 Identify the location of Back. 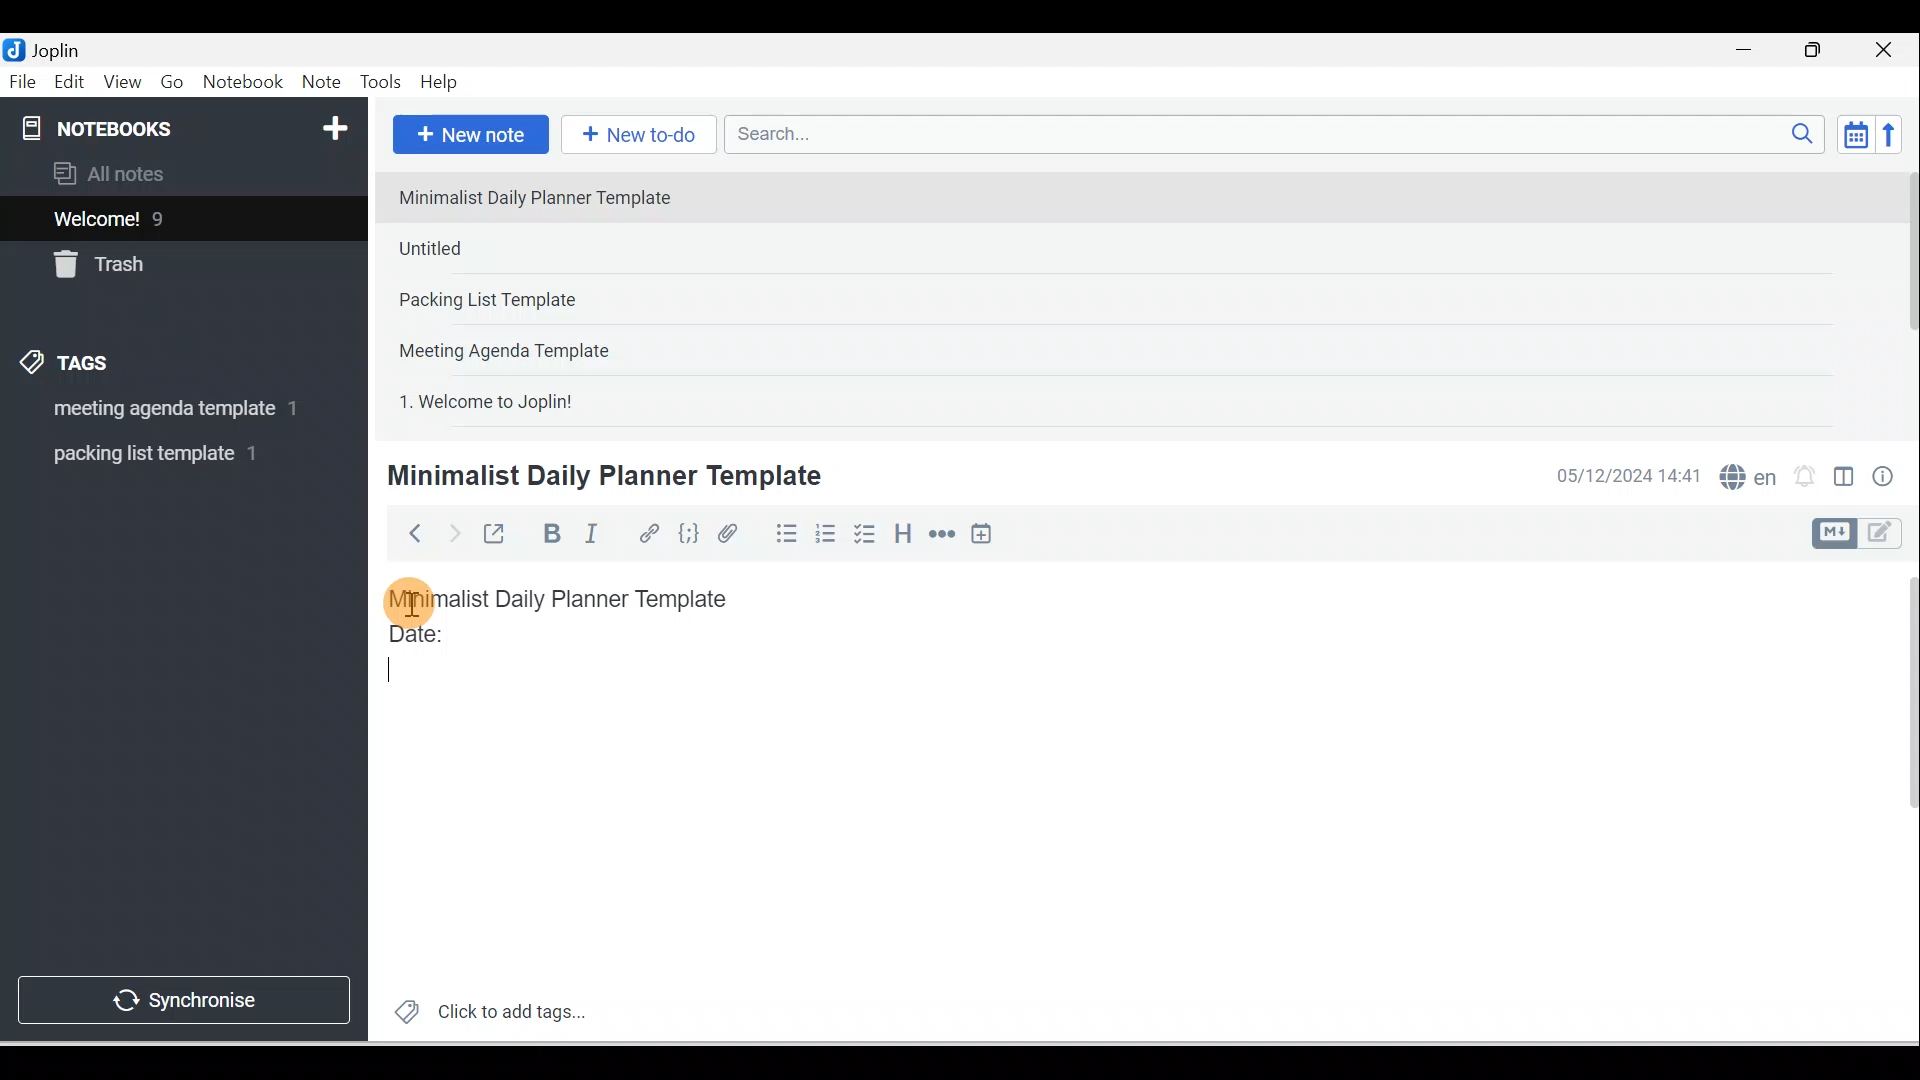
(406, 533).